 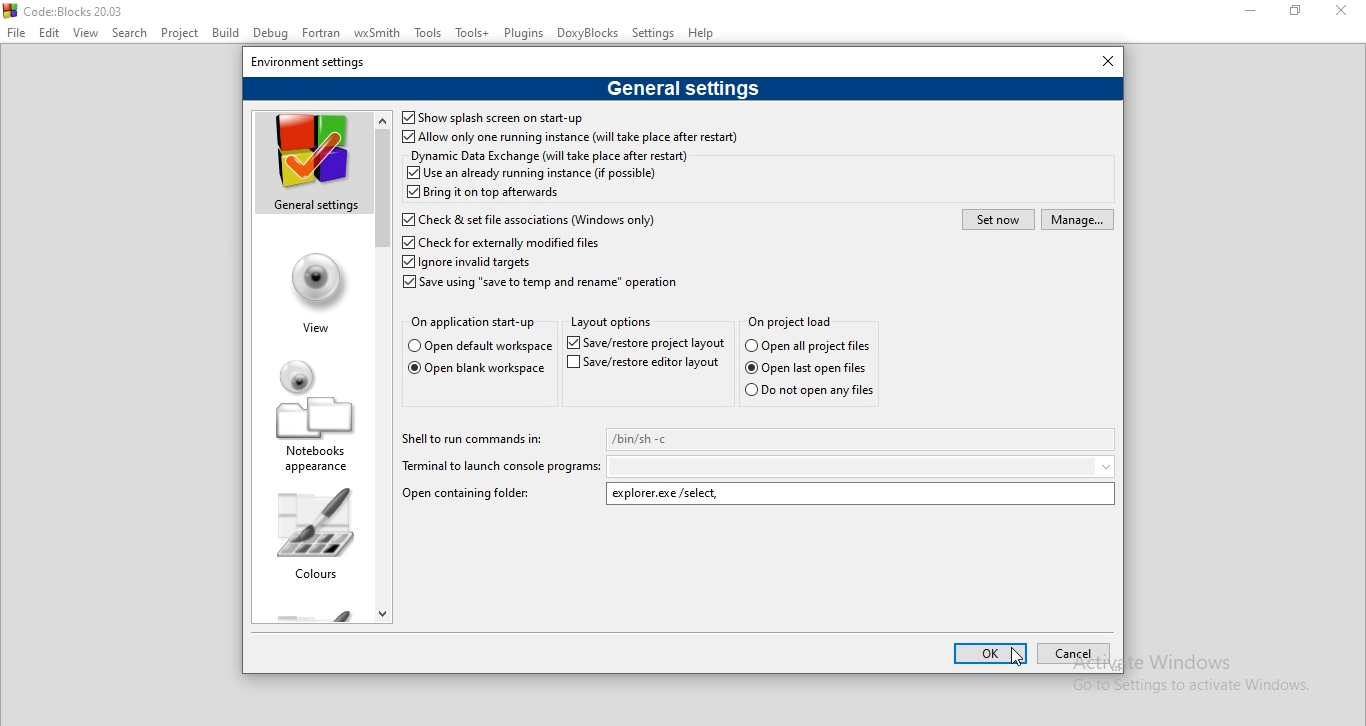 What do you see at coordinates (815, 368) in the screenshot?
I see `Open last open files` at bounding box center [815, 368].